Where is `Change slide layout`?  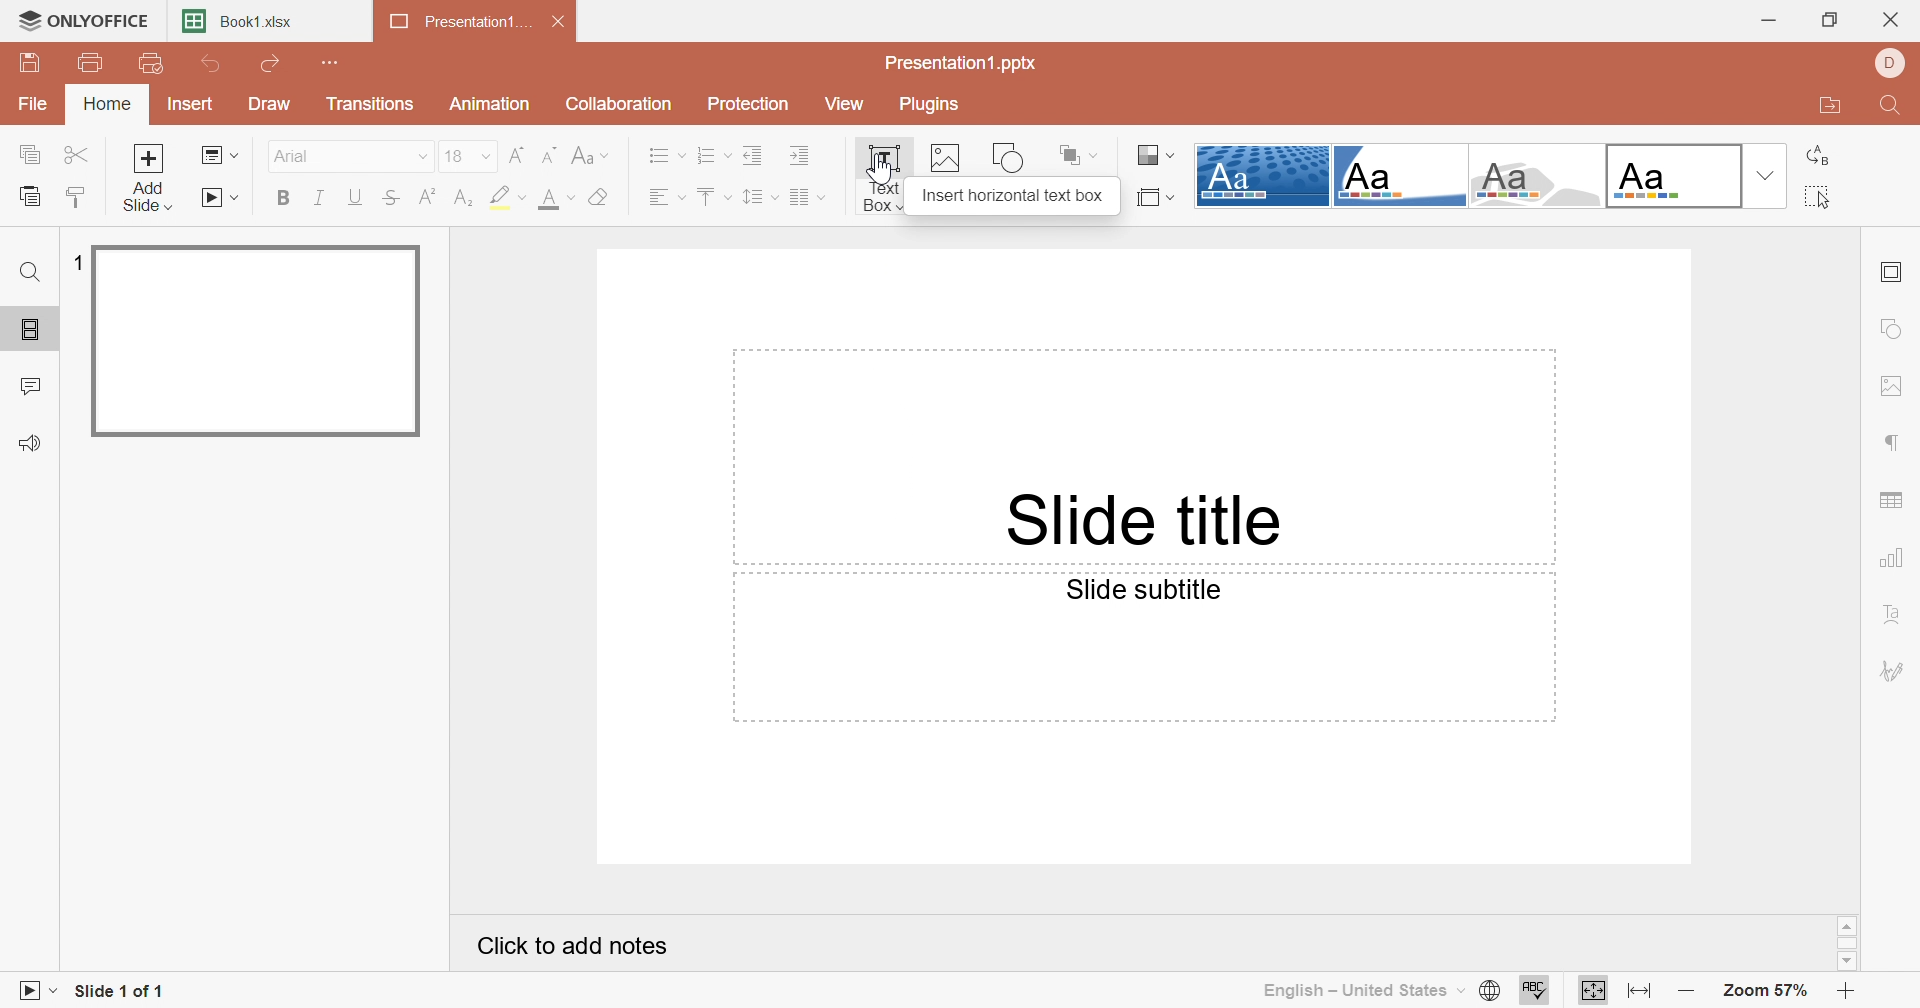 Change slide layout is located at coordinates (219, 156).